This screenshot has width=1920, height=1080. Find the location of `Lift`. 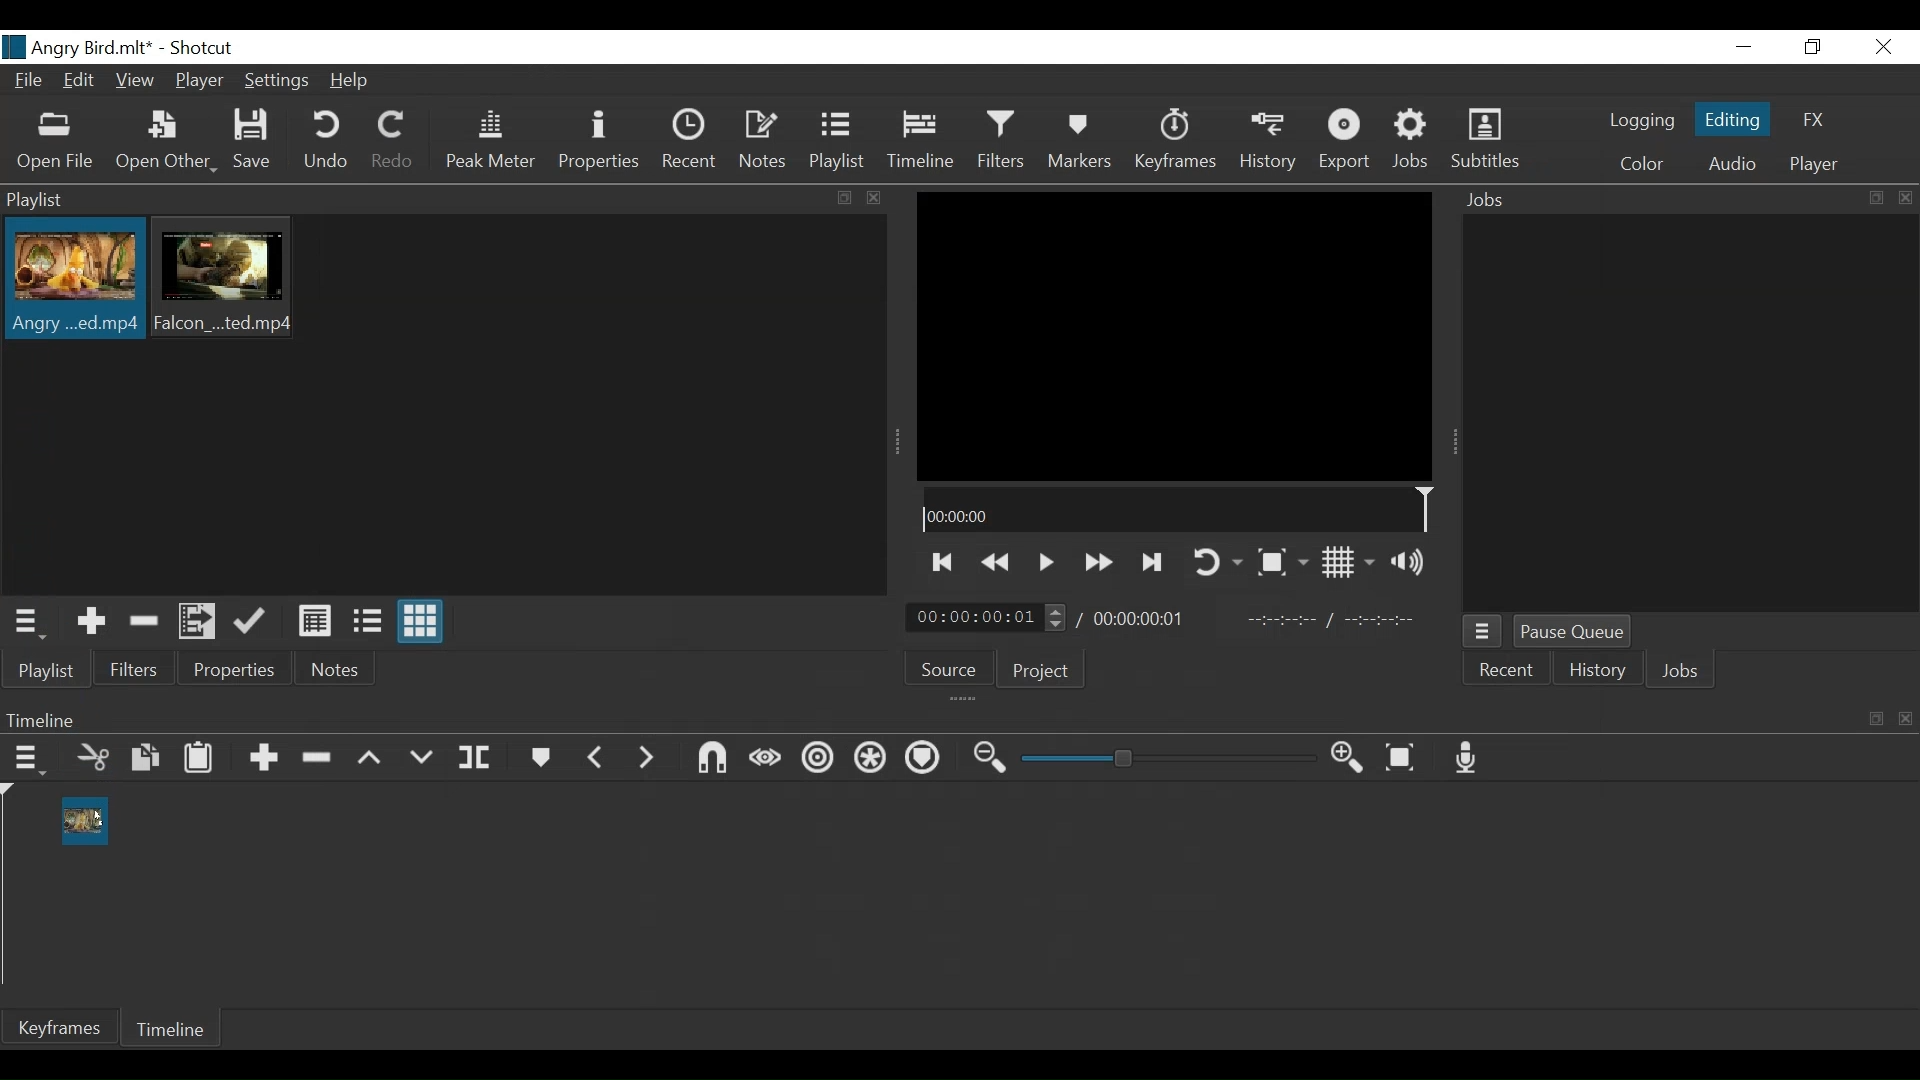

Lift is located at coordinates (369, 758).